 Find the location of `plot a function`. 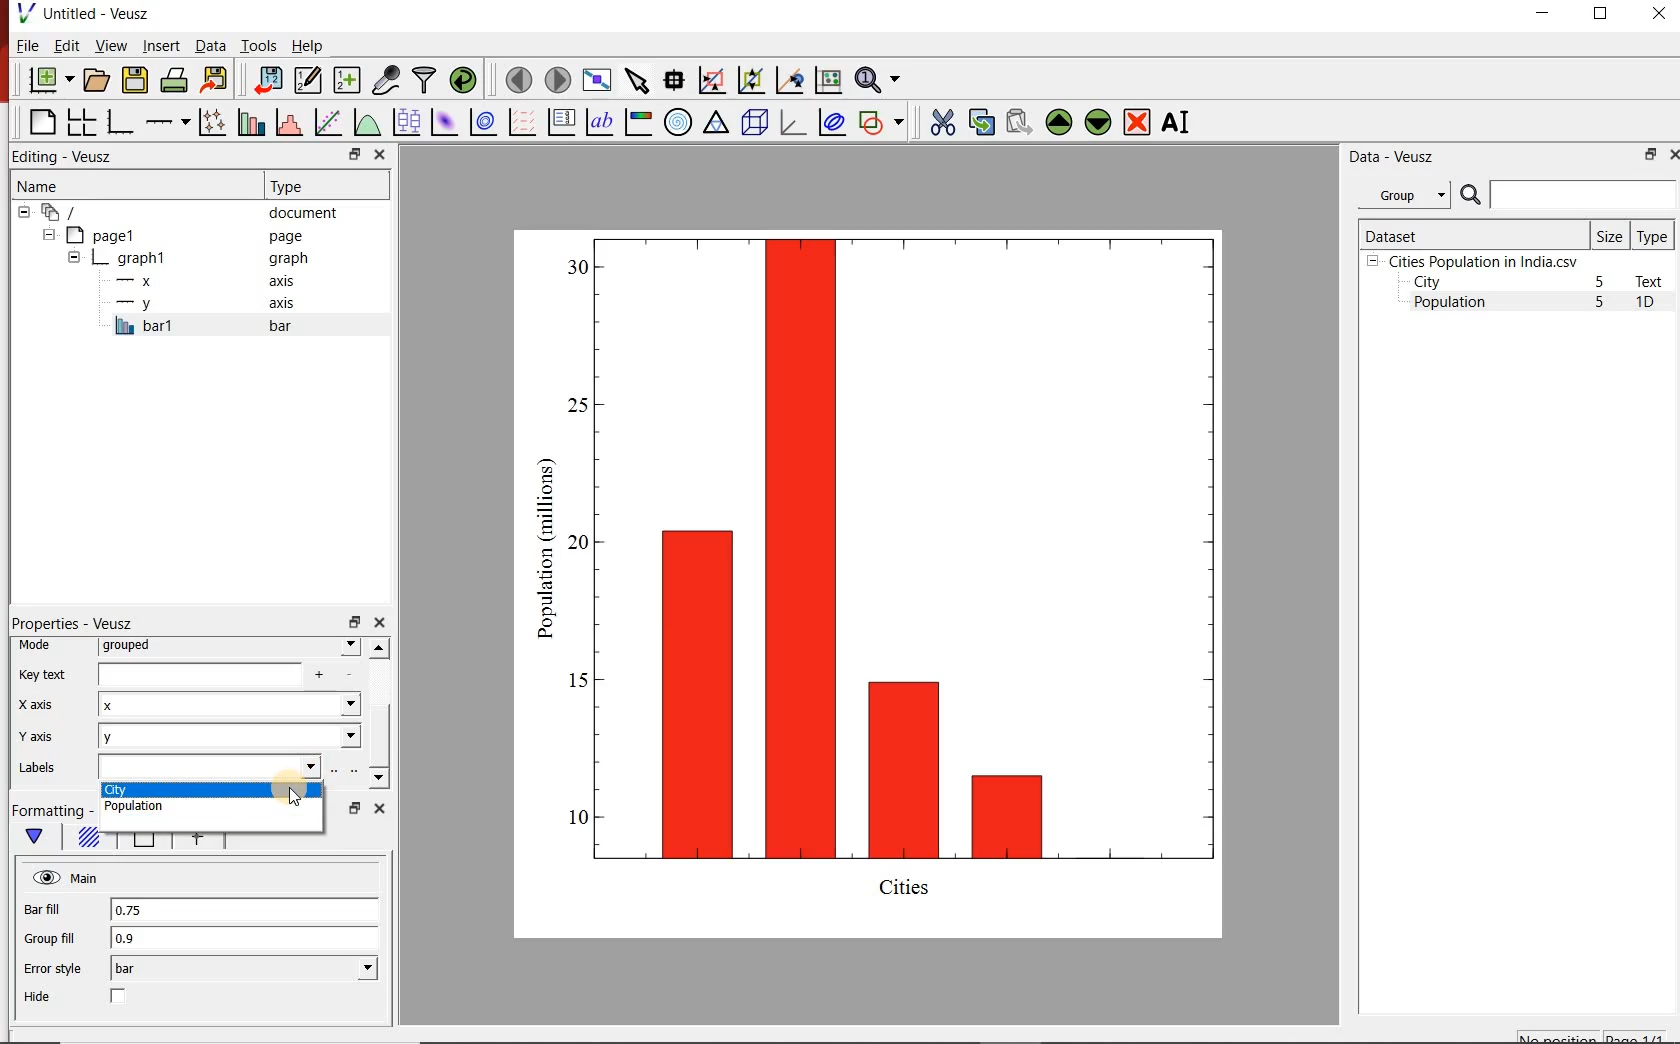

plot a function is located at coordinates (366, 122).